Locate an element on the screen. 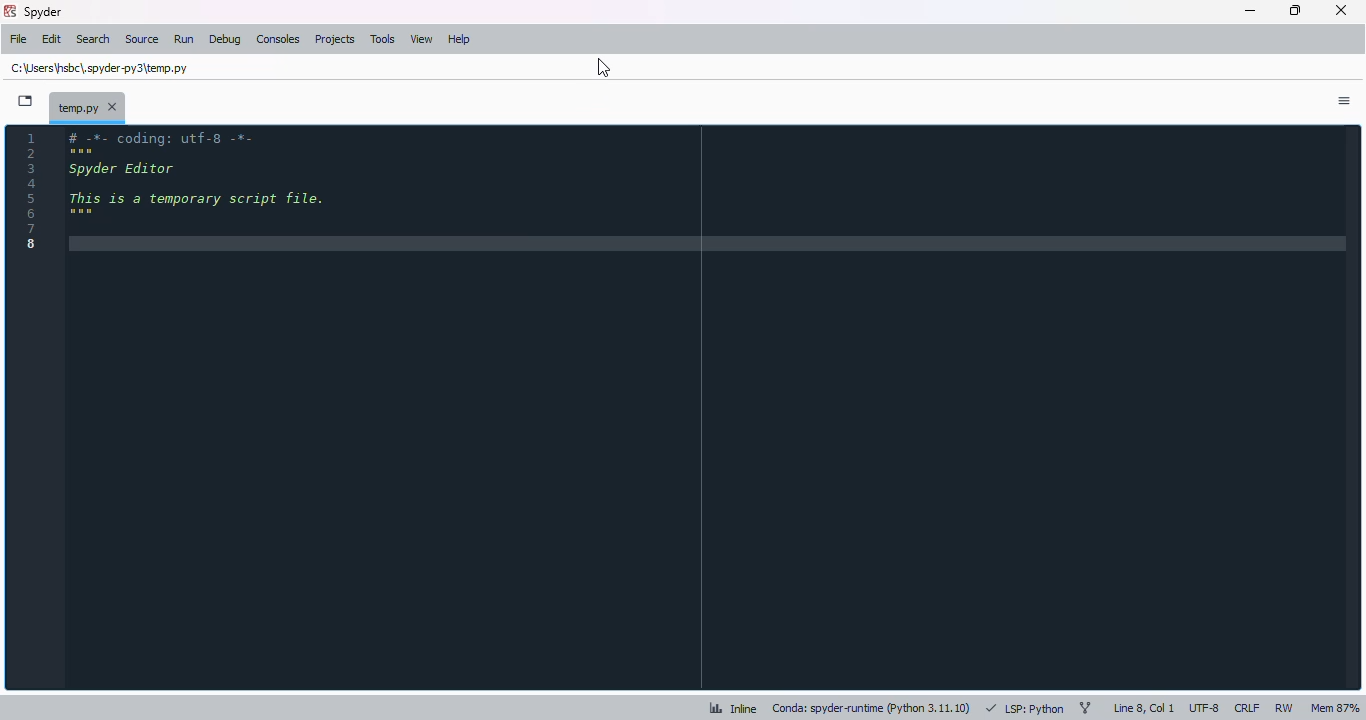 This screenshot has width=1366, height=720. edit is located at coordinates (51, 39).